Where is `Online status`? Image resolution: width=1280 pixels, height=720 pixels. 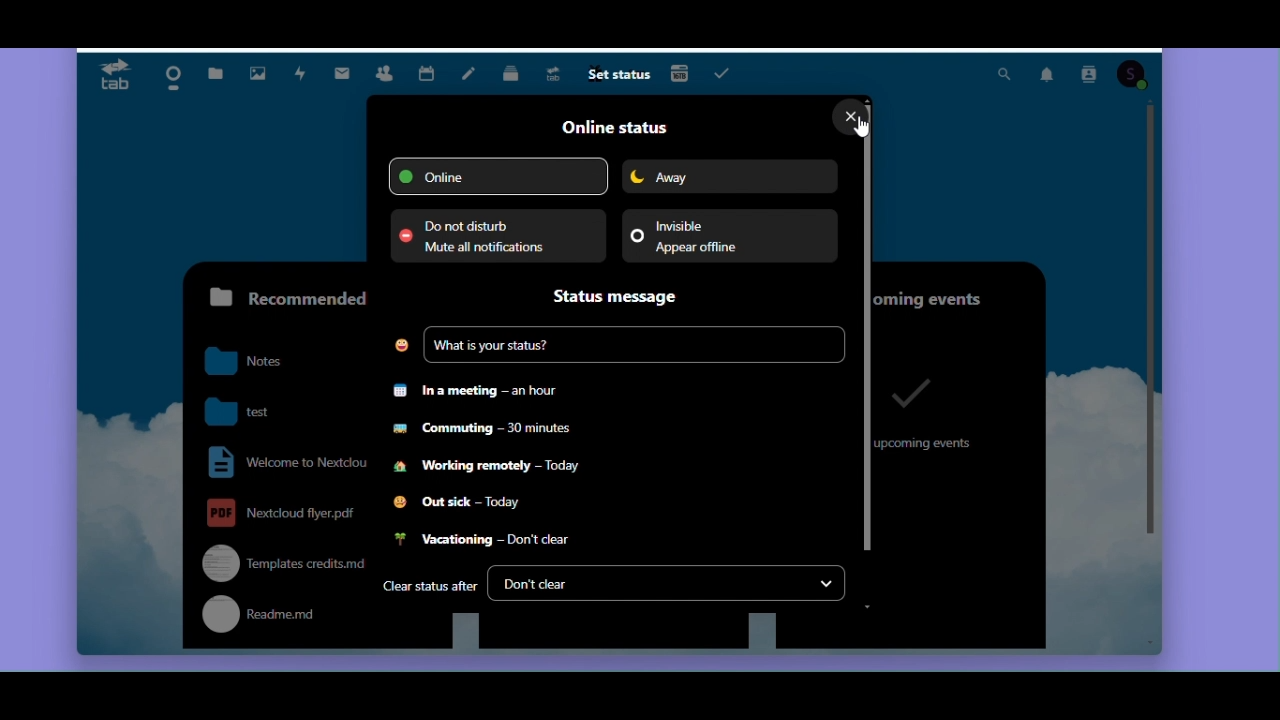
Online status is located at coordinates (613, 127).